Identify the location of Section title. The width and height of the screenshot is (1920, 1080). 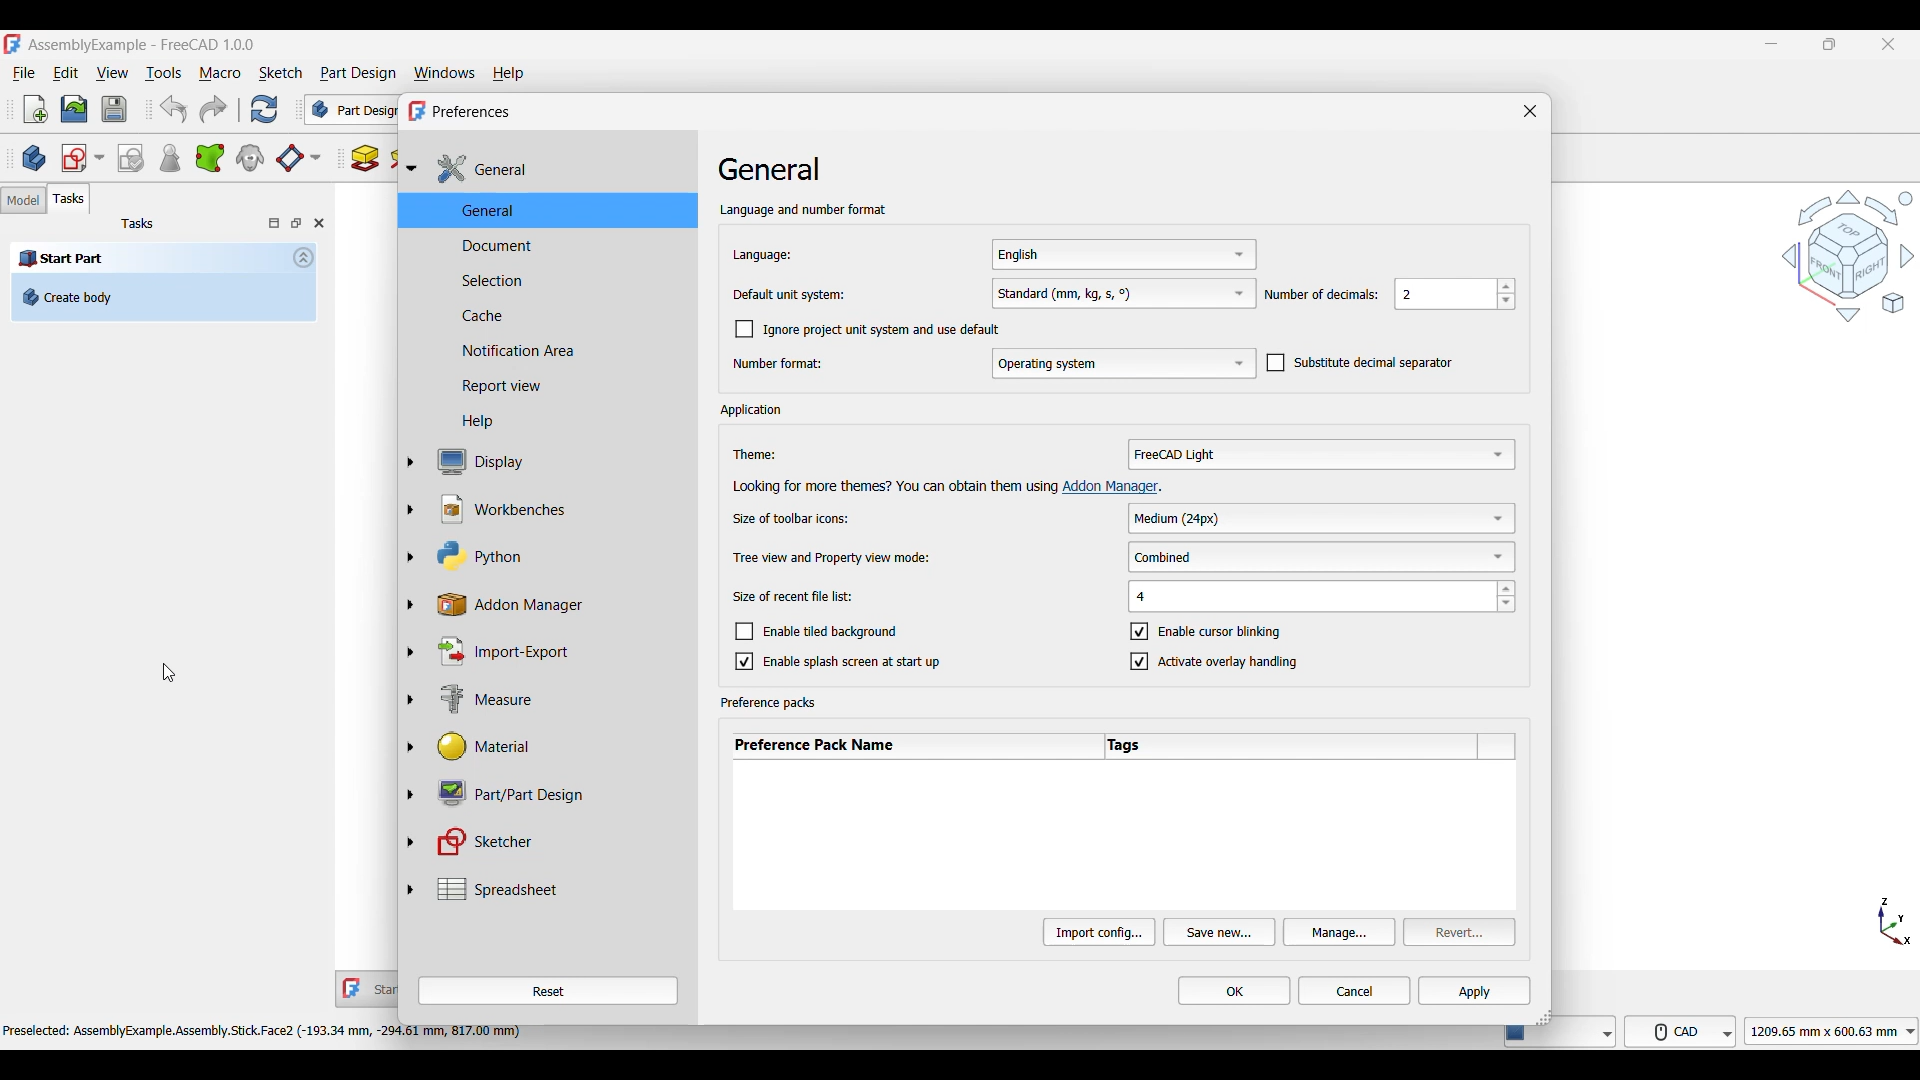
(770, 702).